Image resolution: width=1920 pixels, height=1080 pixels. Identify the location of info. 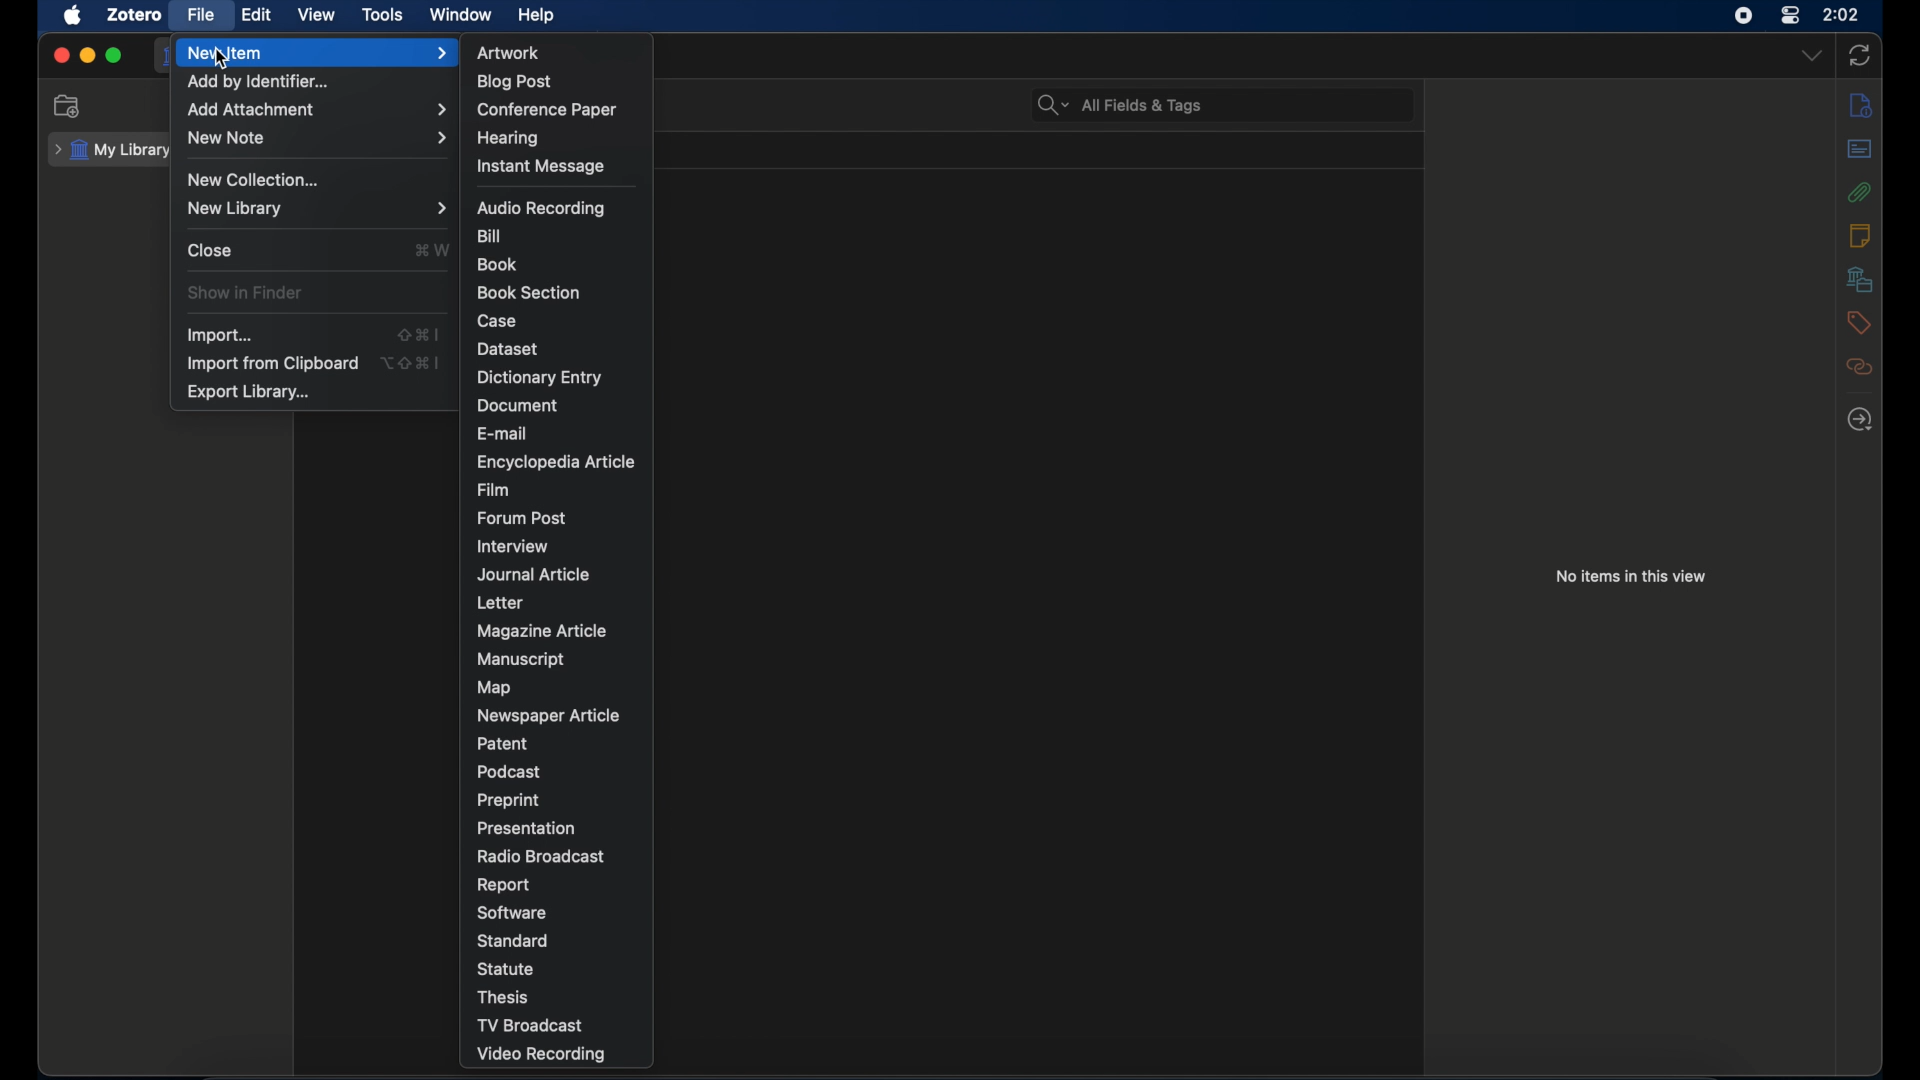
(1862, 104).